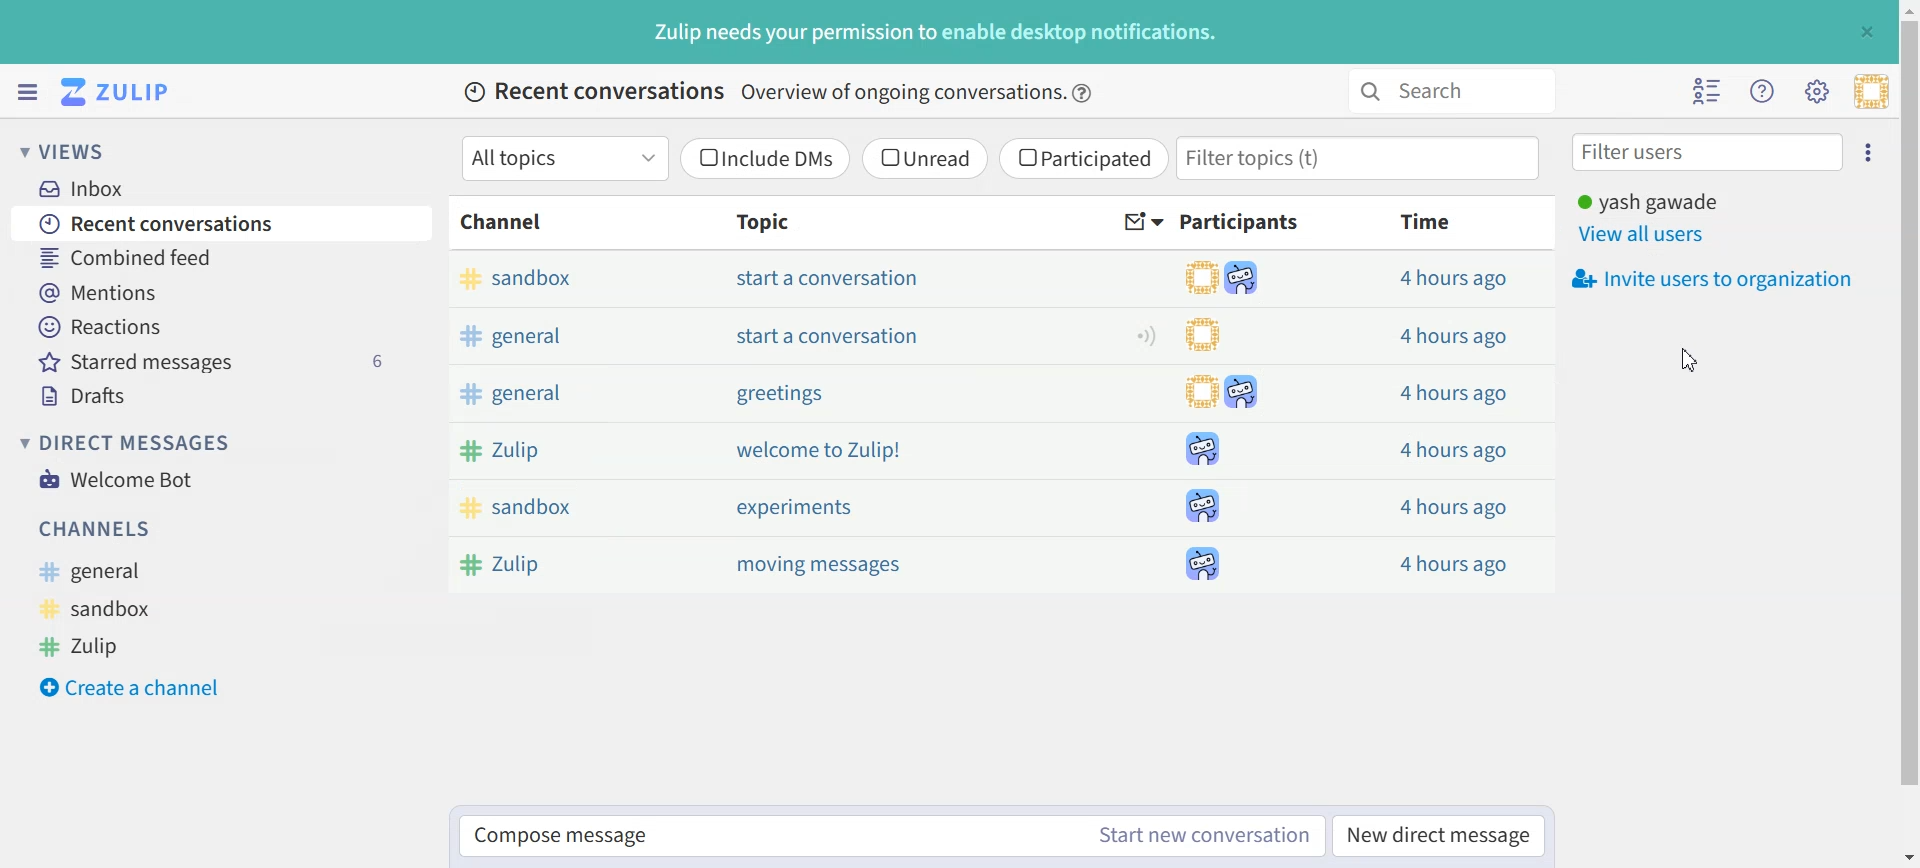 Image resolution: width=1920 pixels, height=868 pixels. What do you see at coordinates (116, 477) in the screenshot?
I see `Welcome Bot` at bounding box center [116, 477].